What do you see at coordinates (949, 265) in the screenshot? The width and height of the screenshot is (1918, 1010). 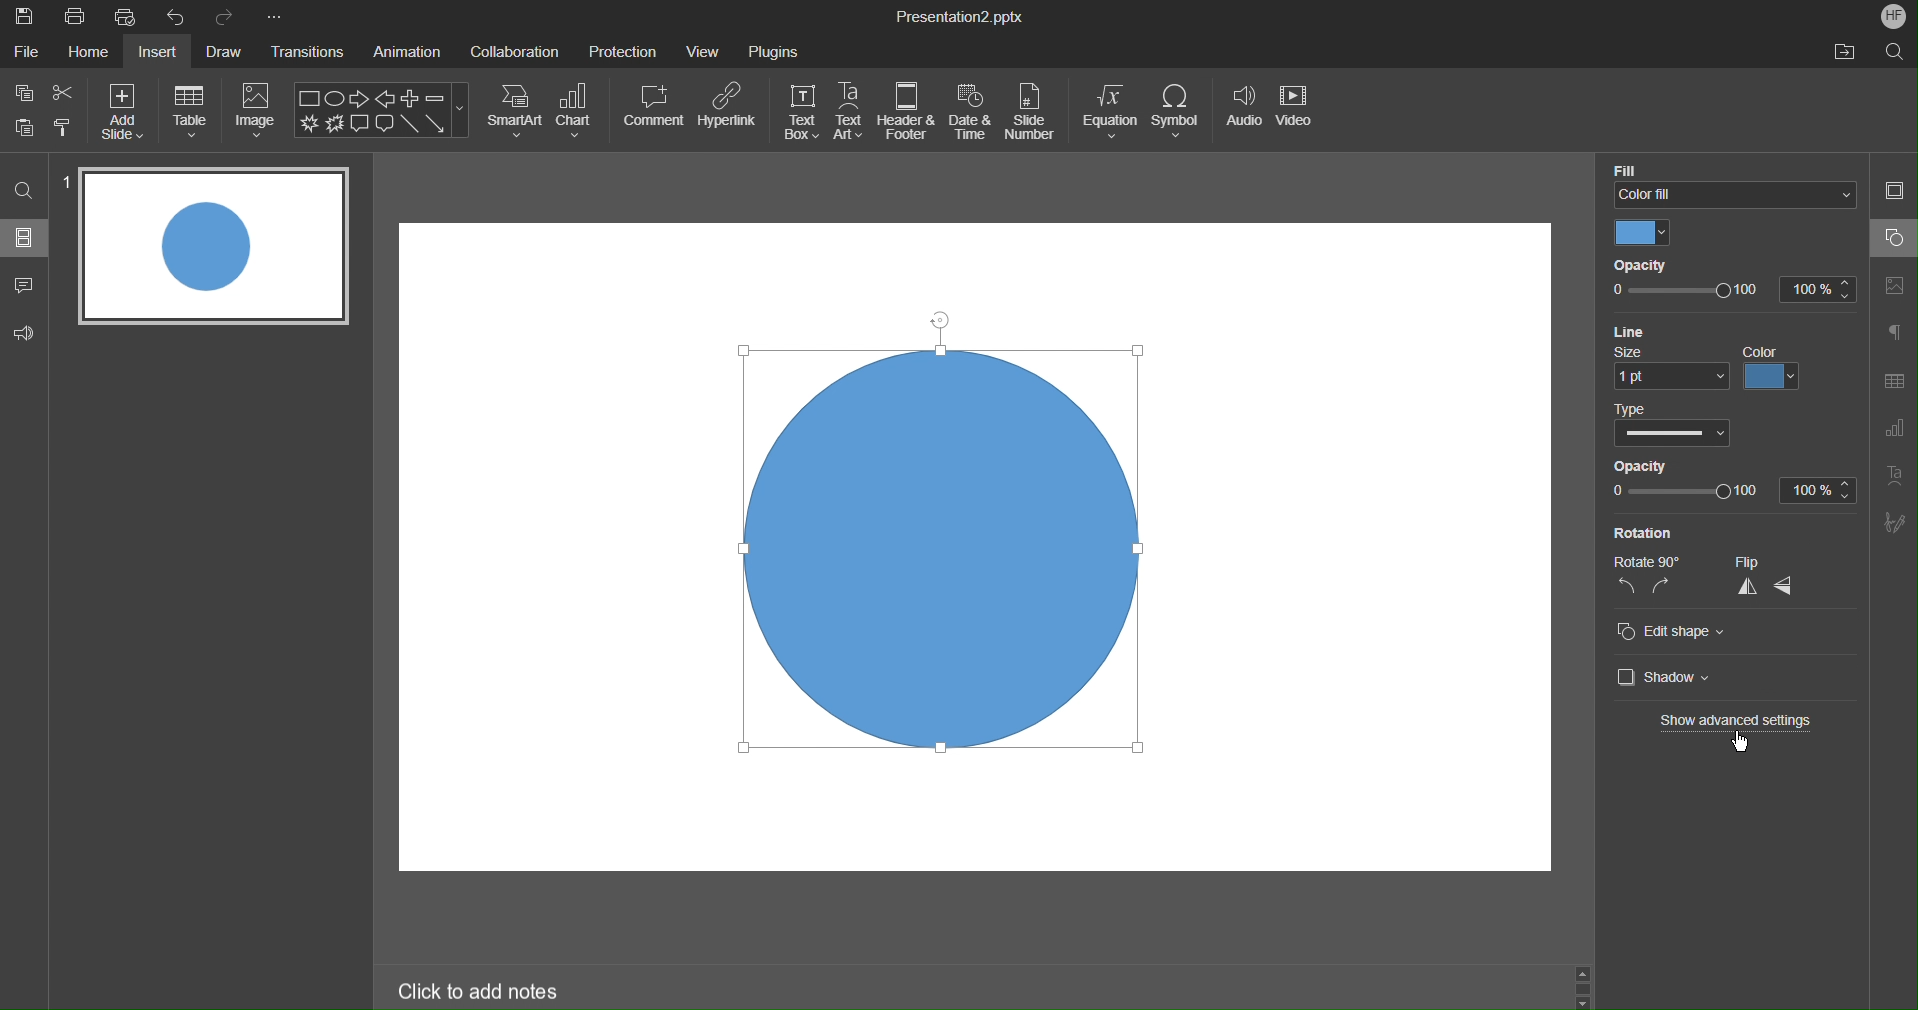 I see `workspace` at bounding box center [949, 265].